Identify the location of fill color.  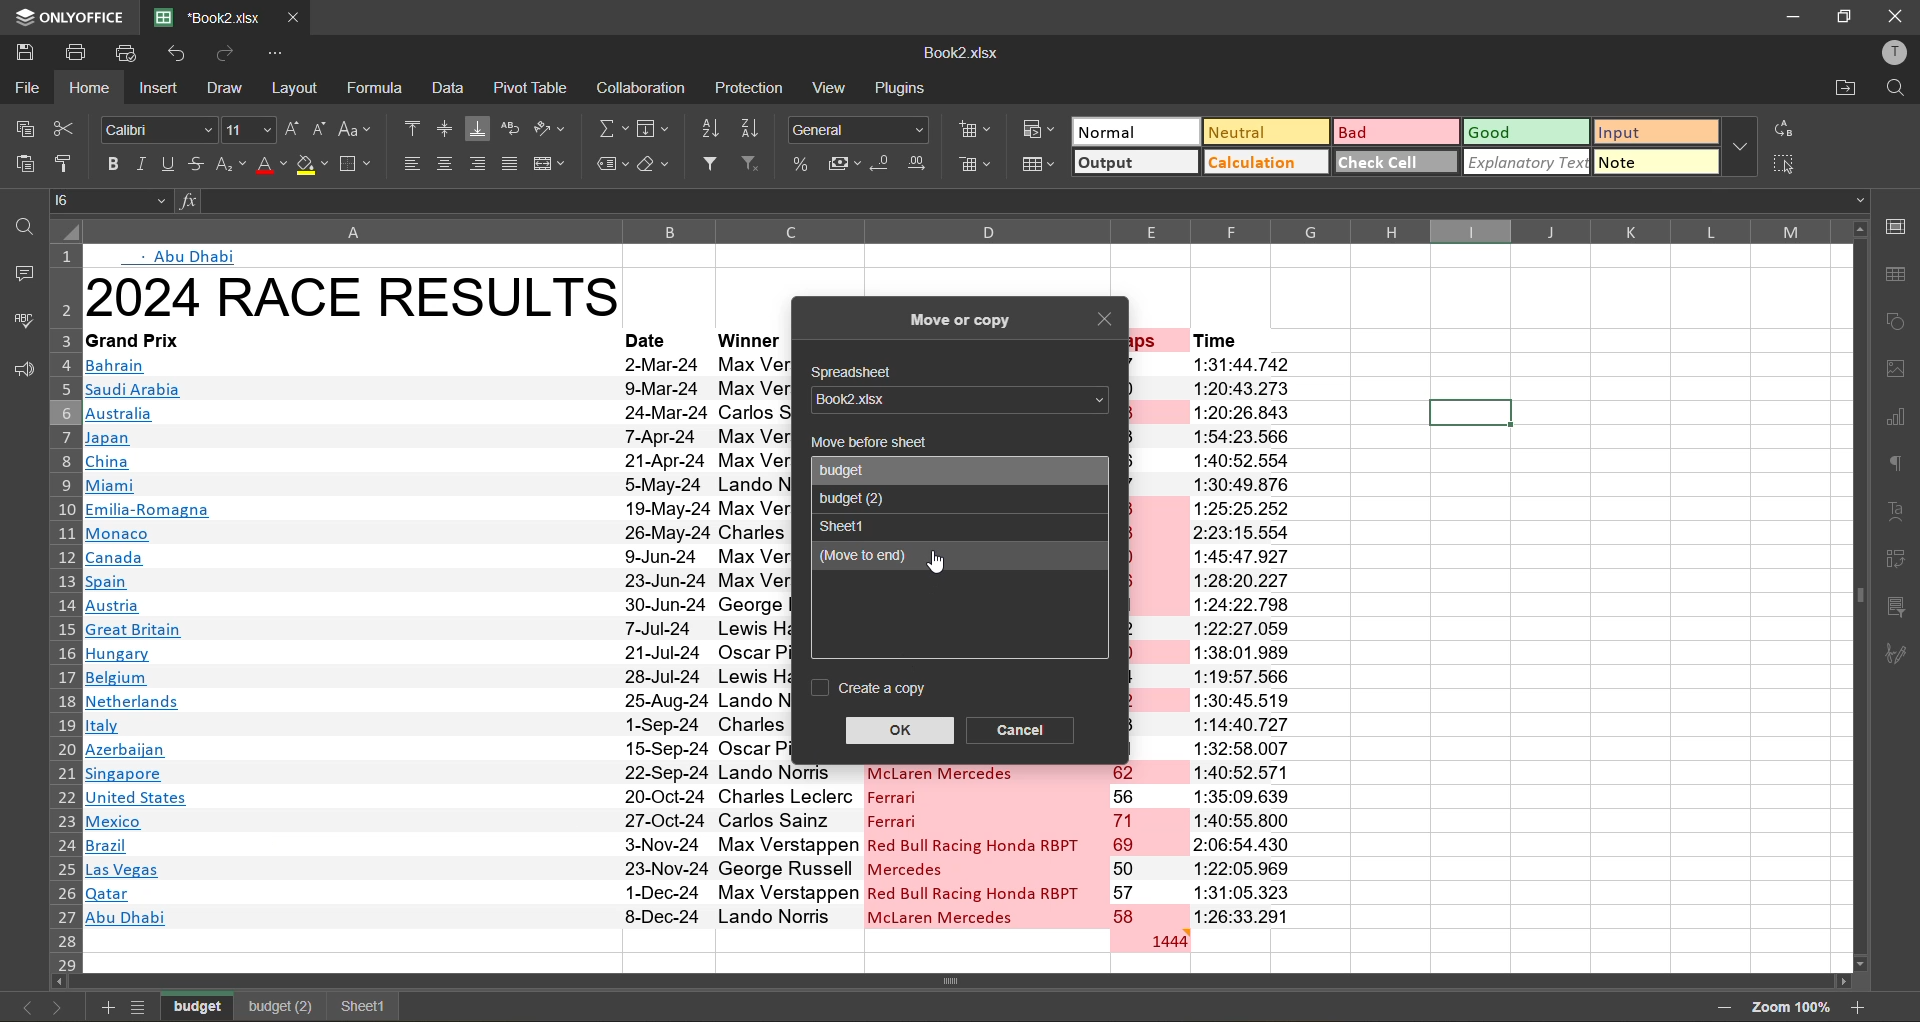
(314, 169).